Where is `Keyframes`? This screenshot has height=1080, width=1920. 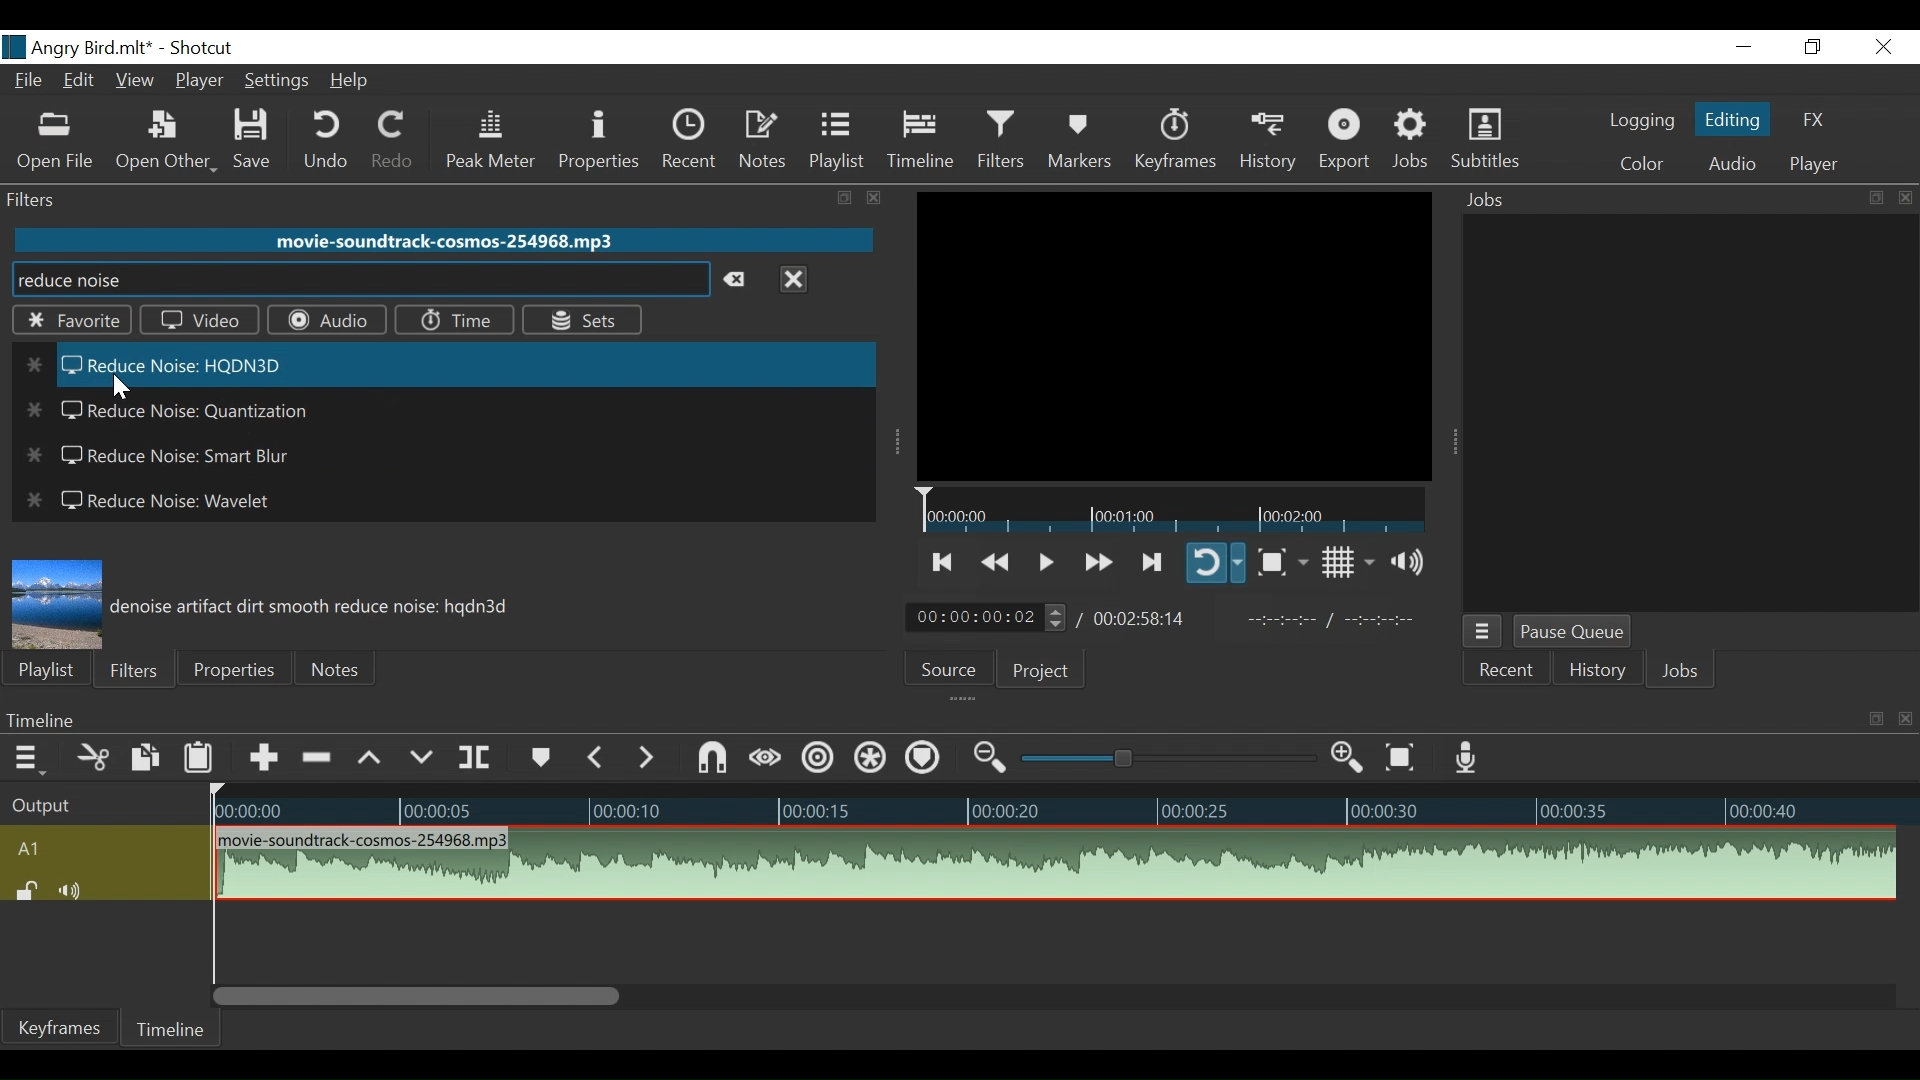 Keyframes is located at coordinates (1174, 140).